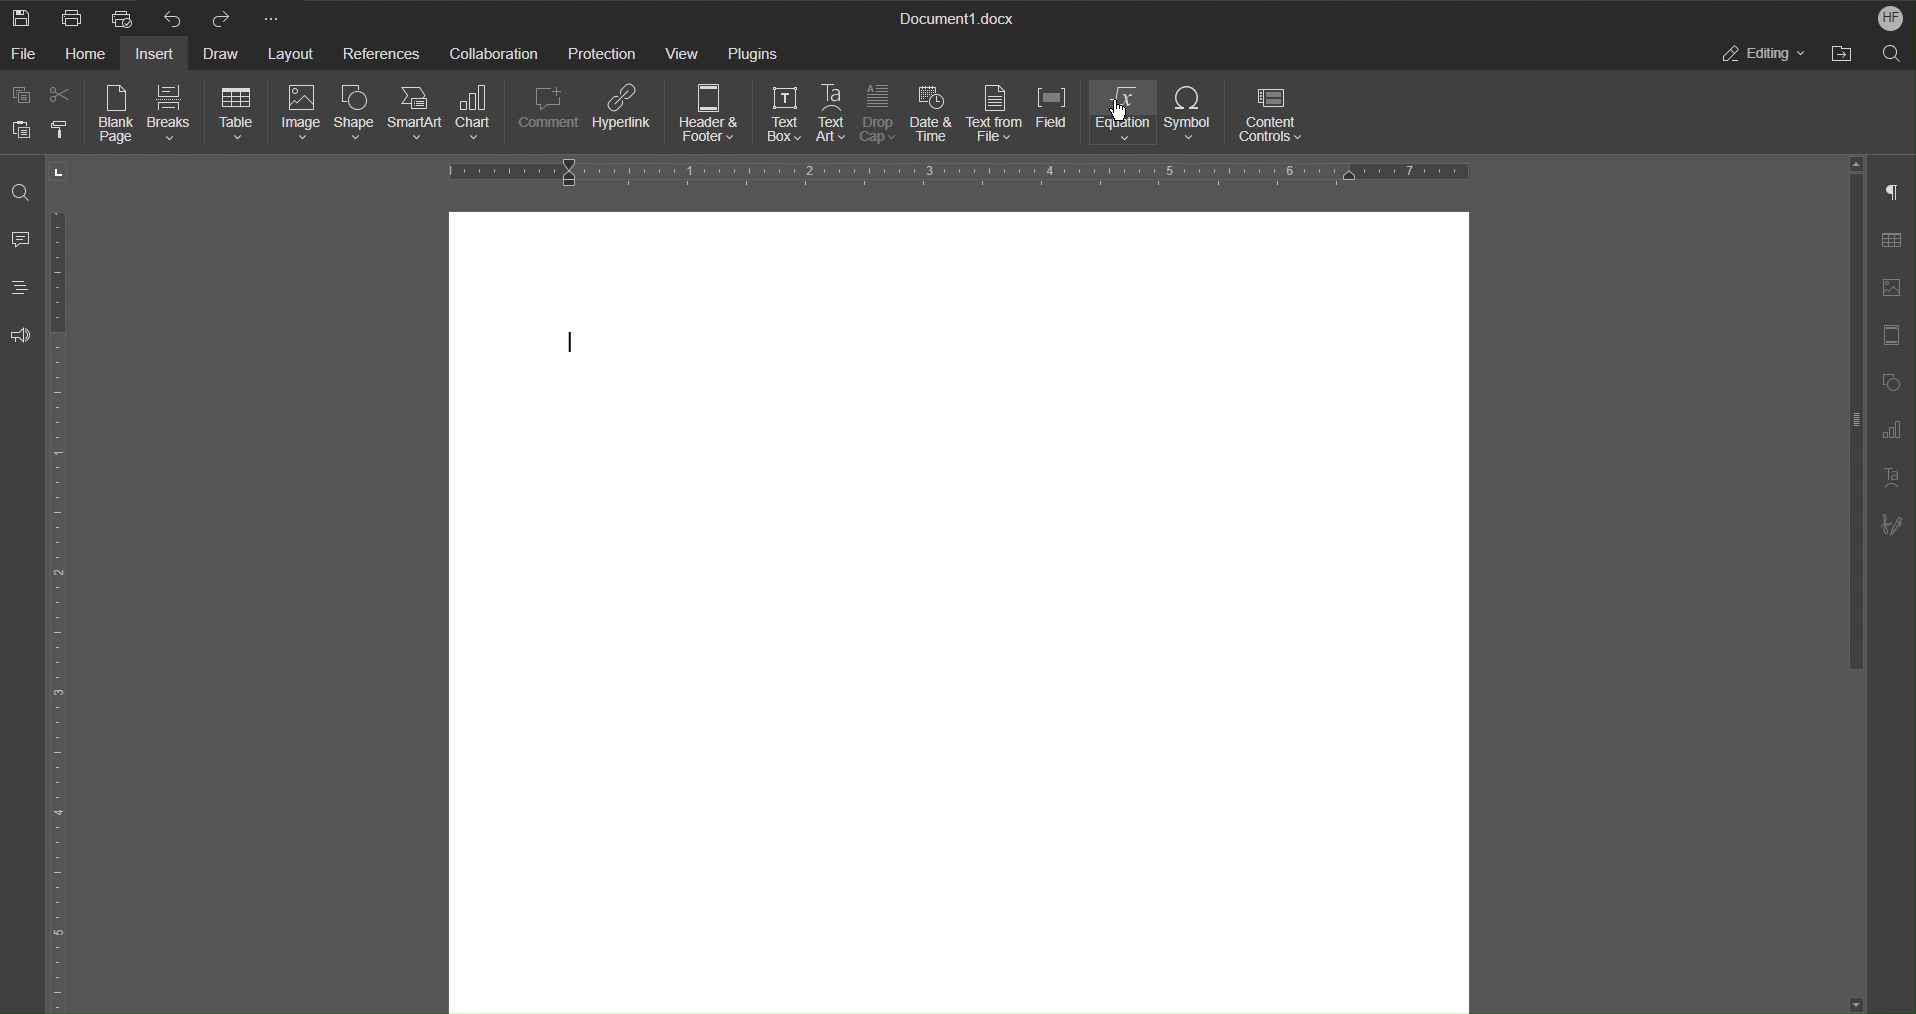  I want to click on SmartArt, so click(415, 115).